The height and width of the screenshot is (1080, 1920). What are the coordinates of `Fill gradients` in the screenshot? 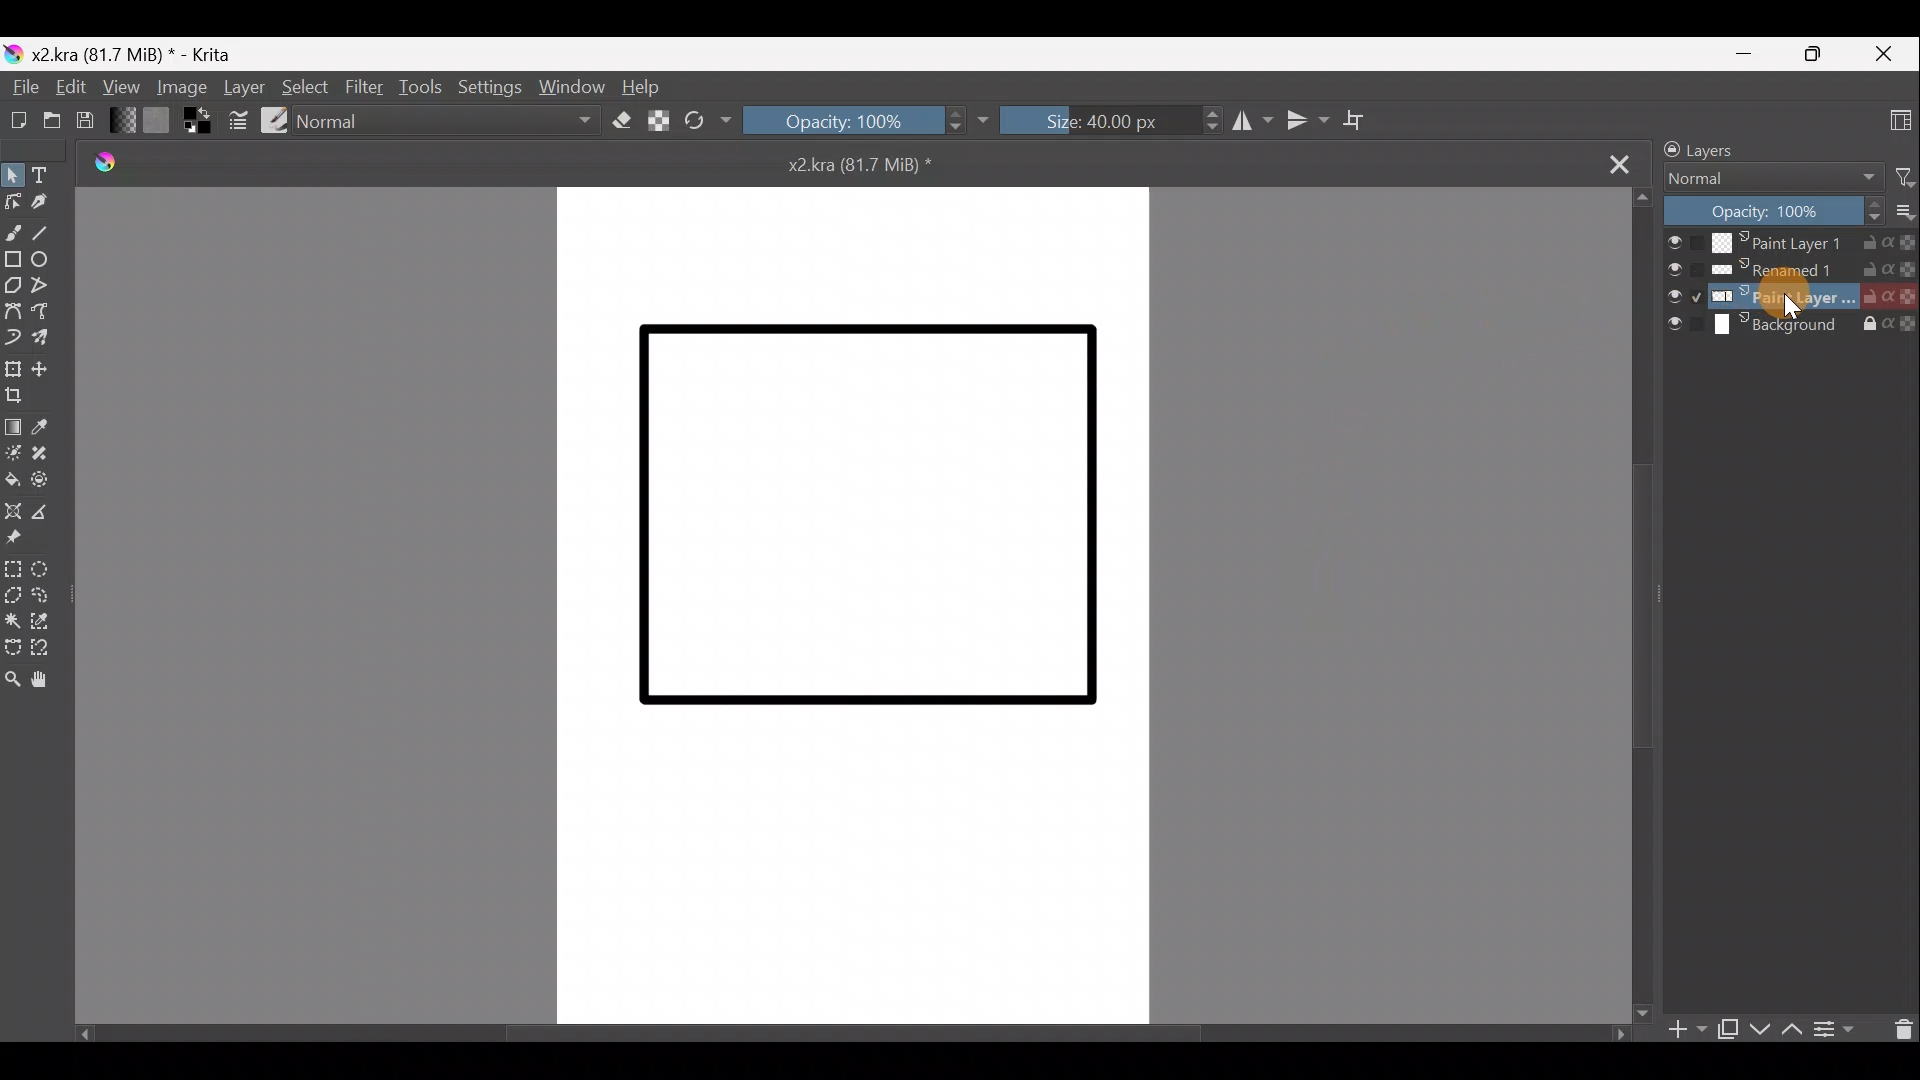 It's located at (123, 121).